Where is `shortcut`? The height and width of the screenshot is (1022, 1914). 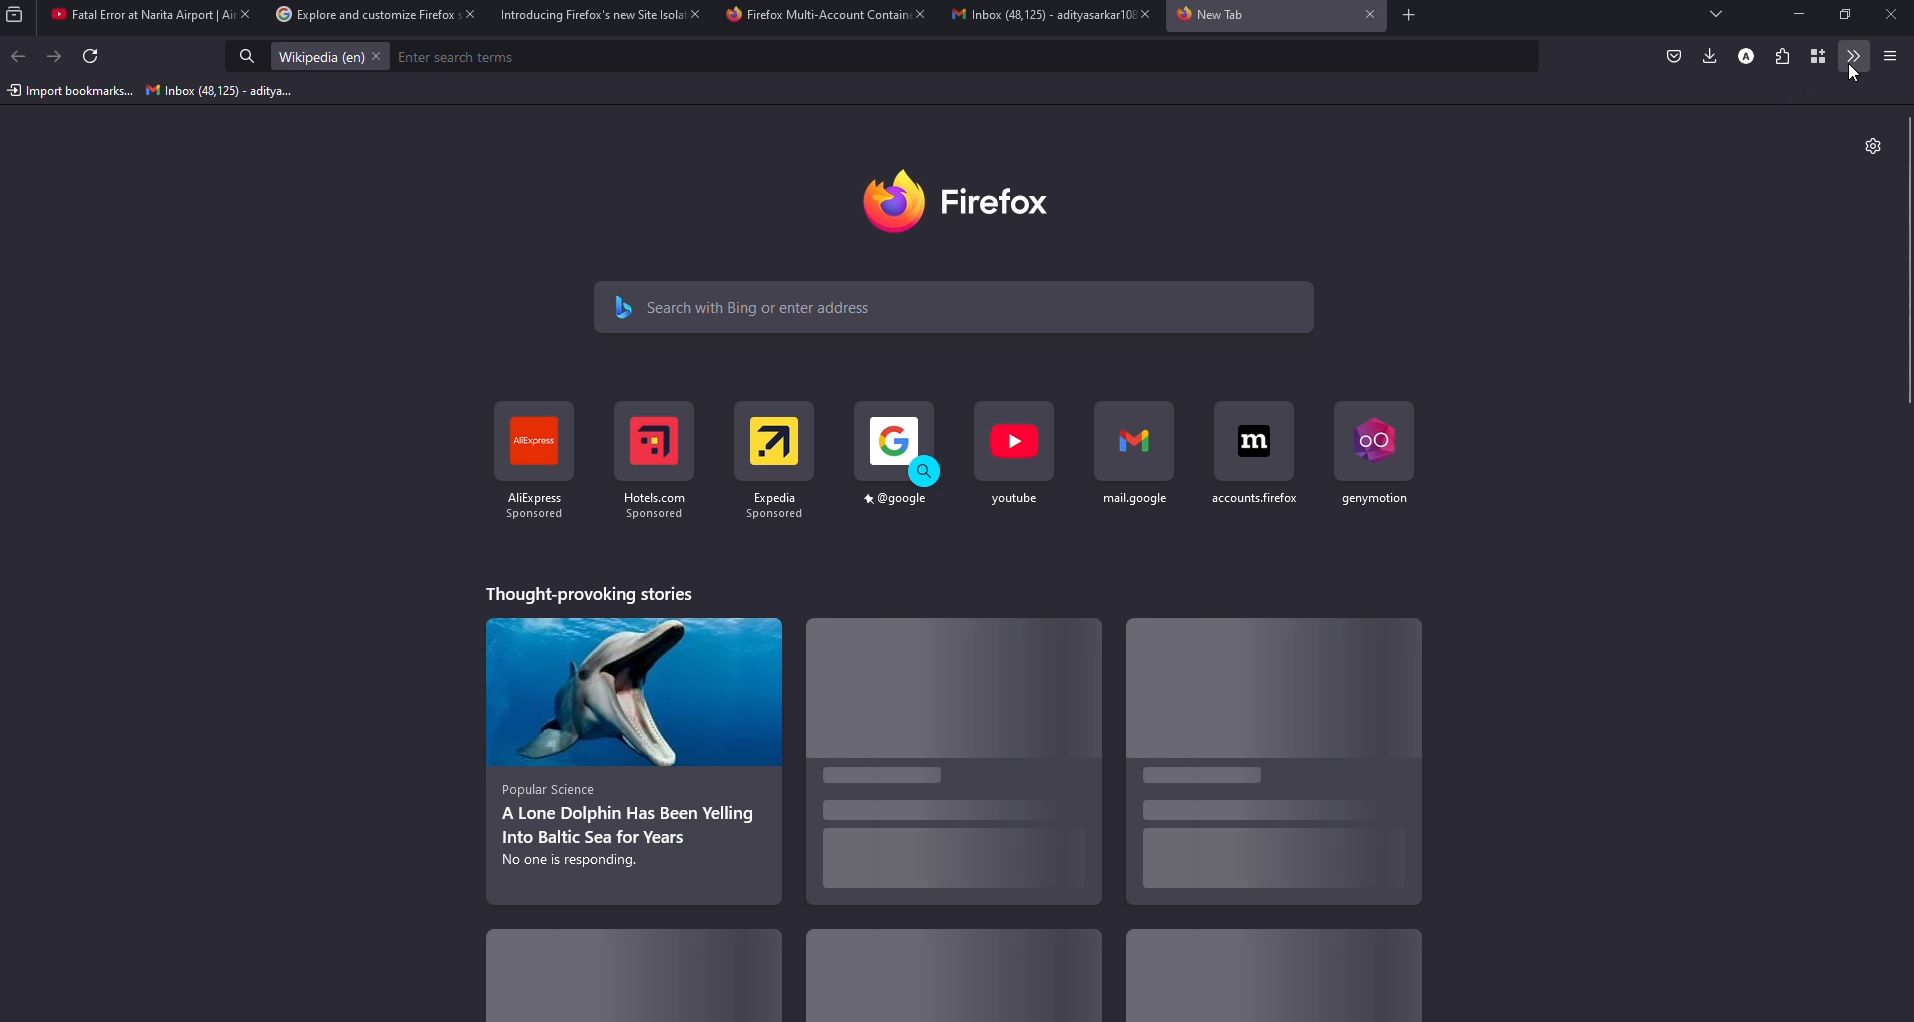 shortcut is located at coordinates (1135, 455).